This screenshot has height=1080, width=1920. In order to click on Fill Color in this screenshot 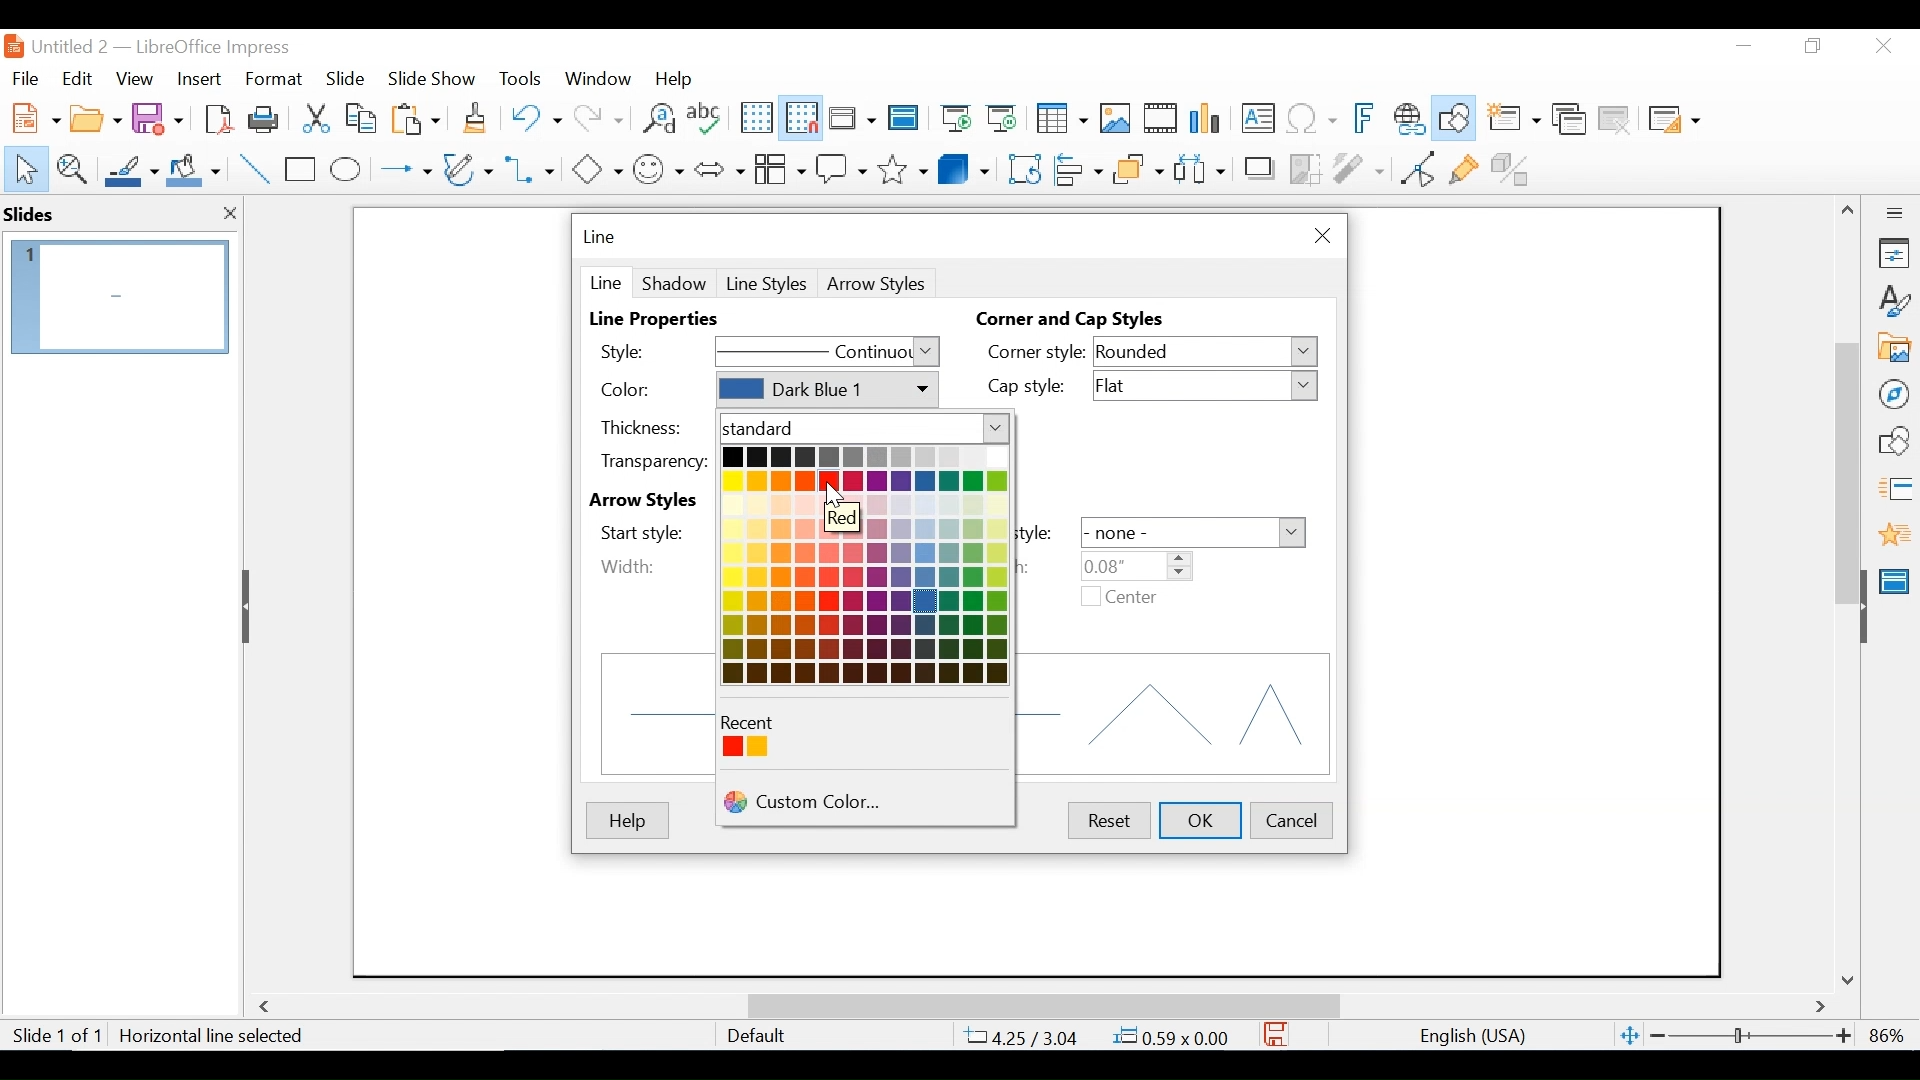, I will do `click(194, 170)`.